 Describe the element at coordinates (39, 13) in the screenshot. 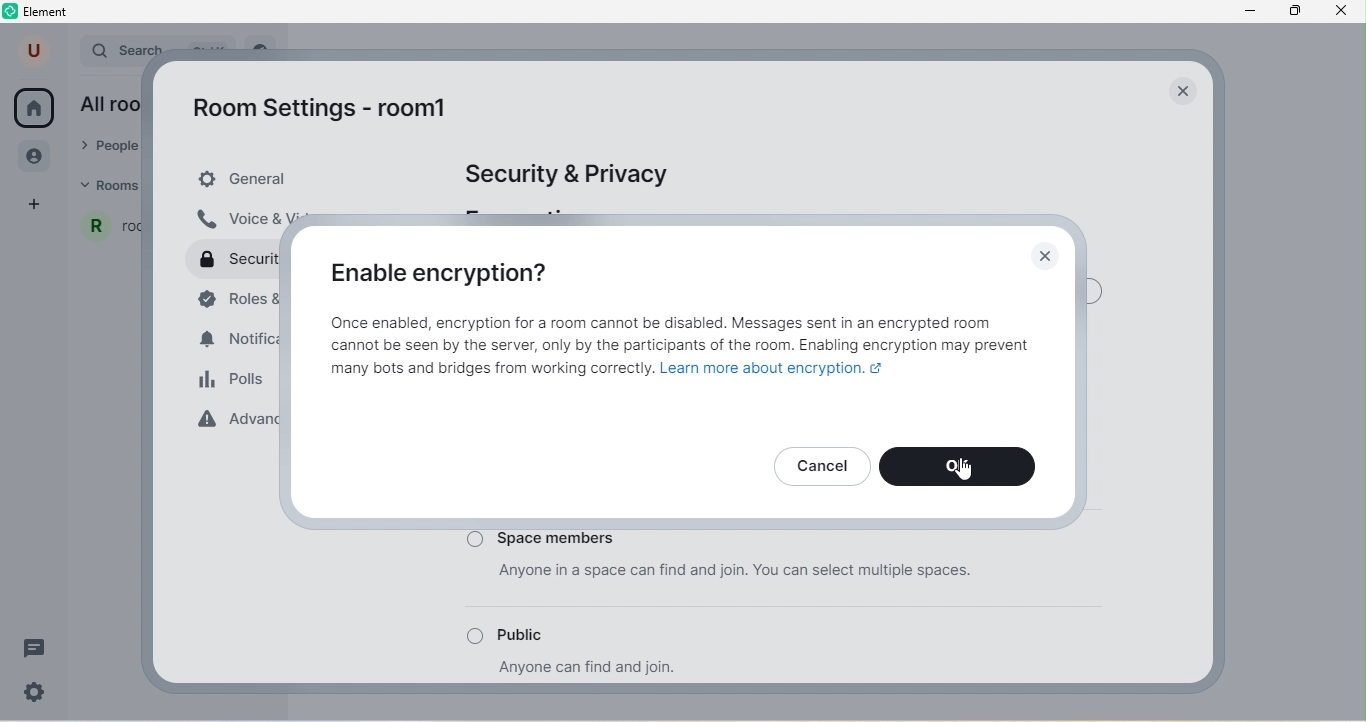

I see `element` at that location.